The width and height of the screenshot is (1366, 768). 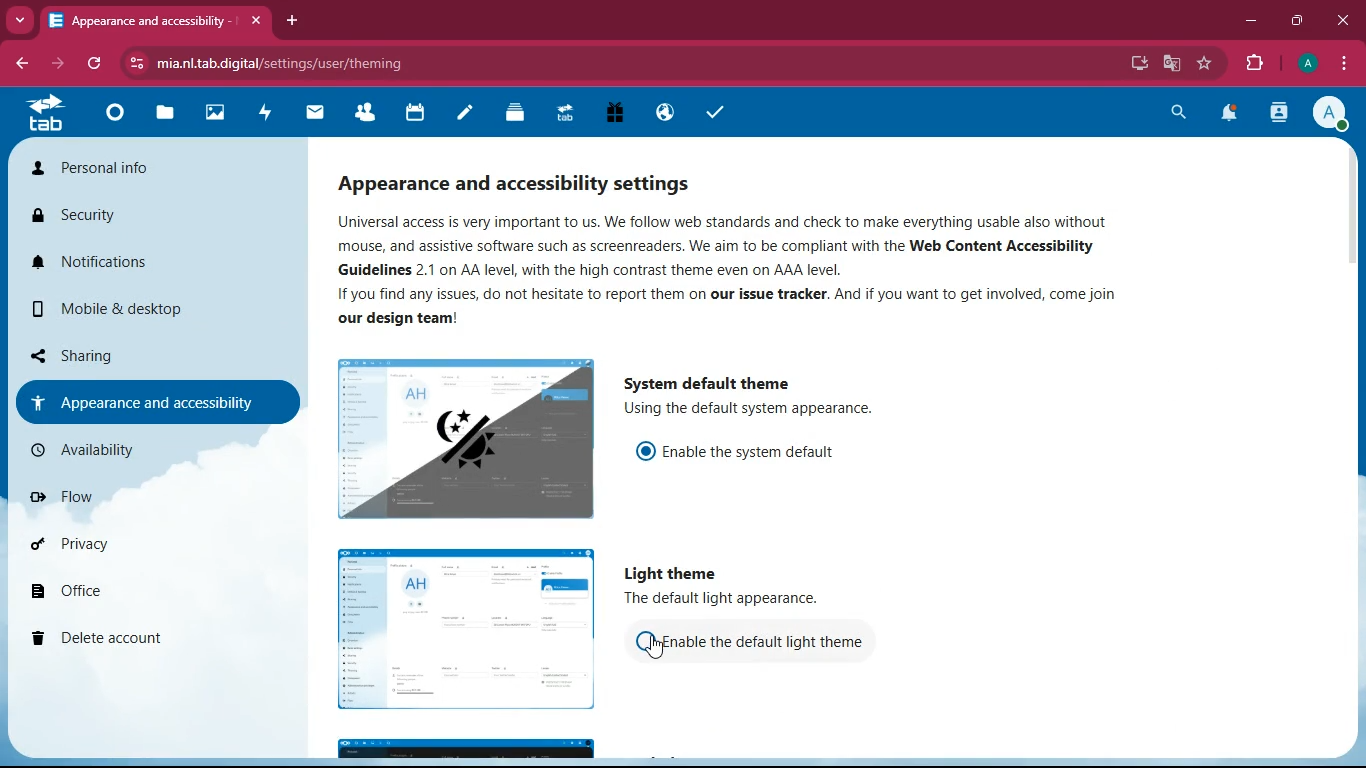 I want to click on appearance, so click(x=529, y=178).